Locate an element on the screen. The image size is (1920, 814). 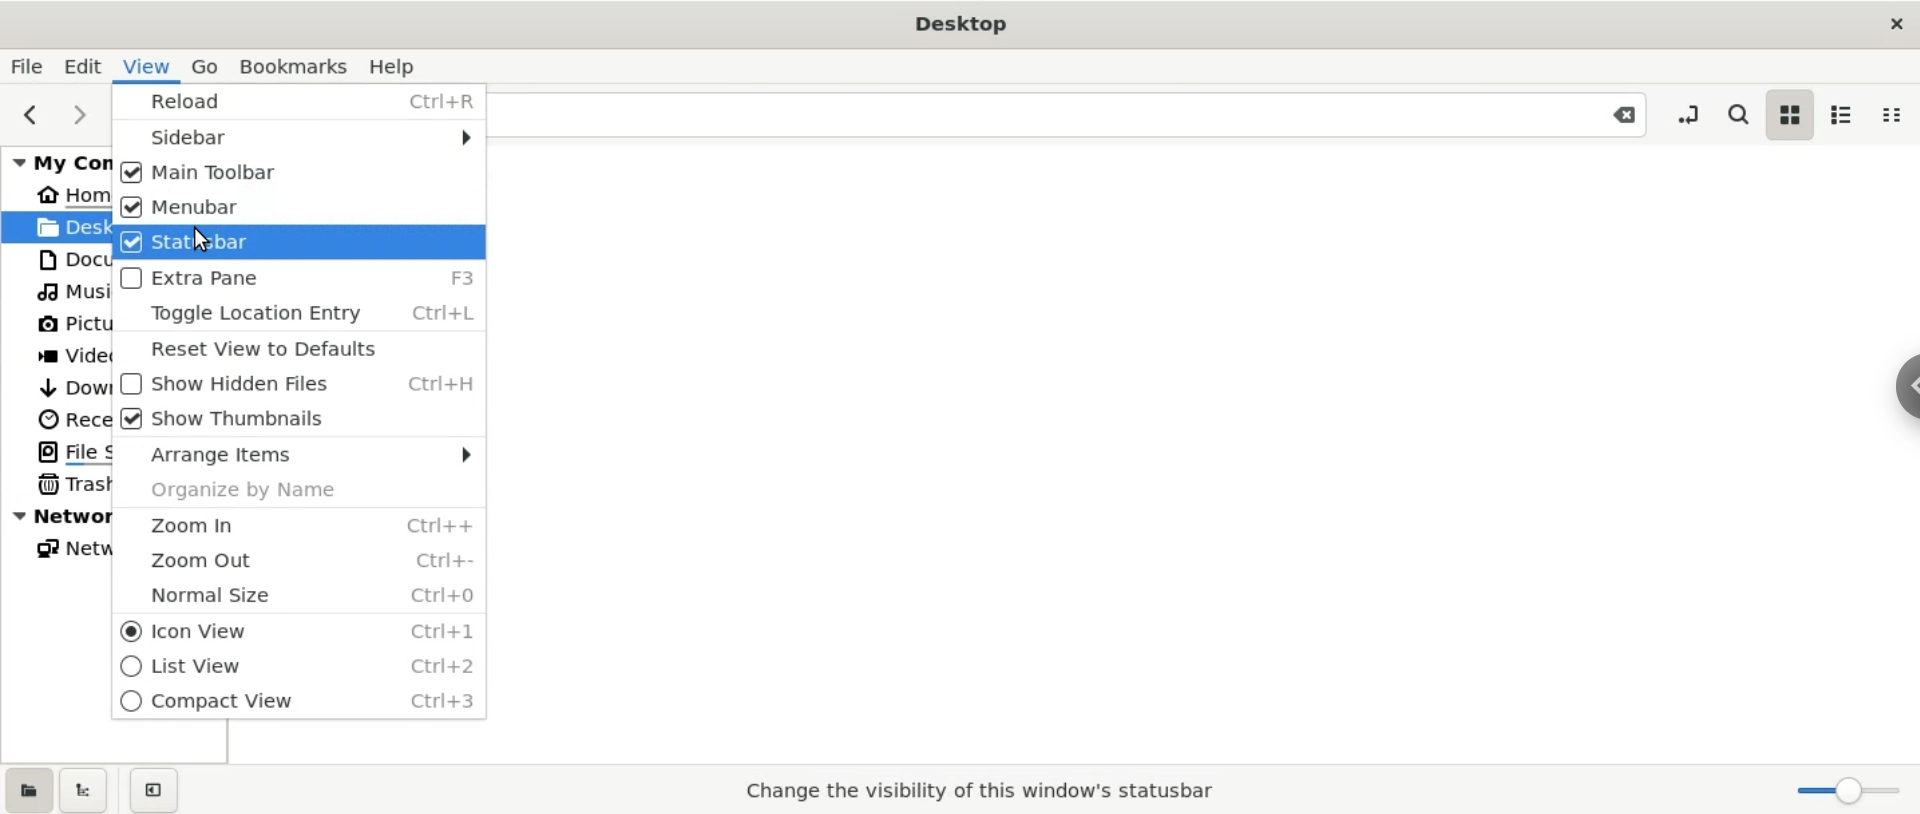
Statusbar is located at coordinates (296, 243).